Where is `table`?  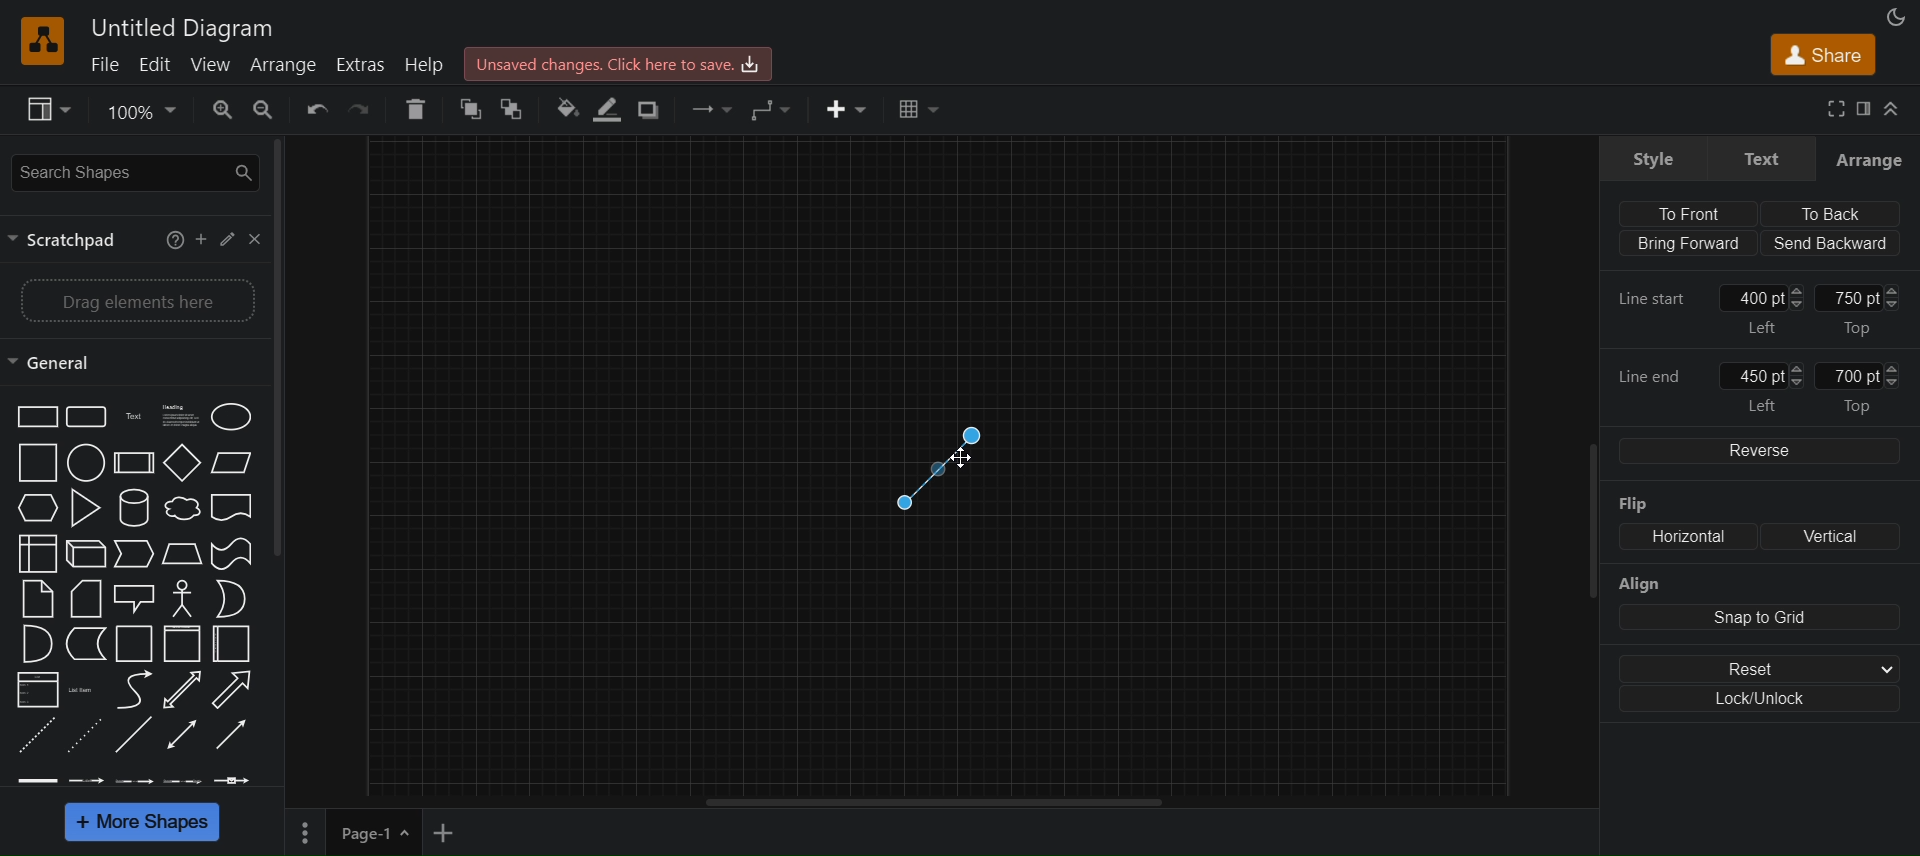
table is located at coordinates (925, 111).